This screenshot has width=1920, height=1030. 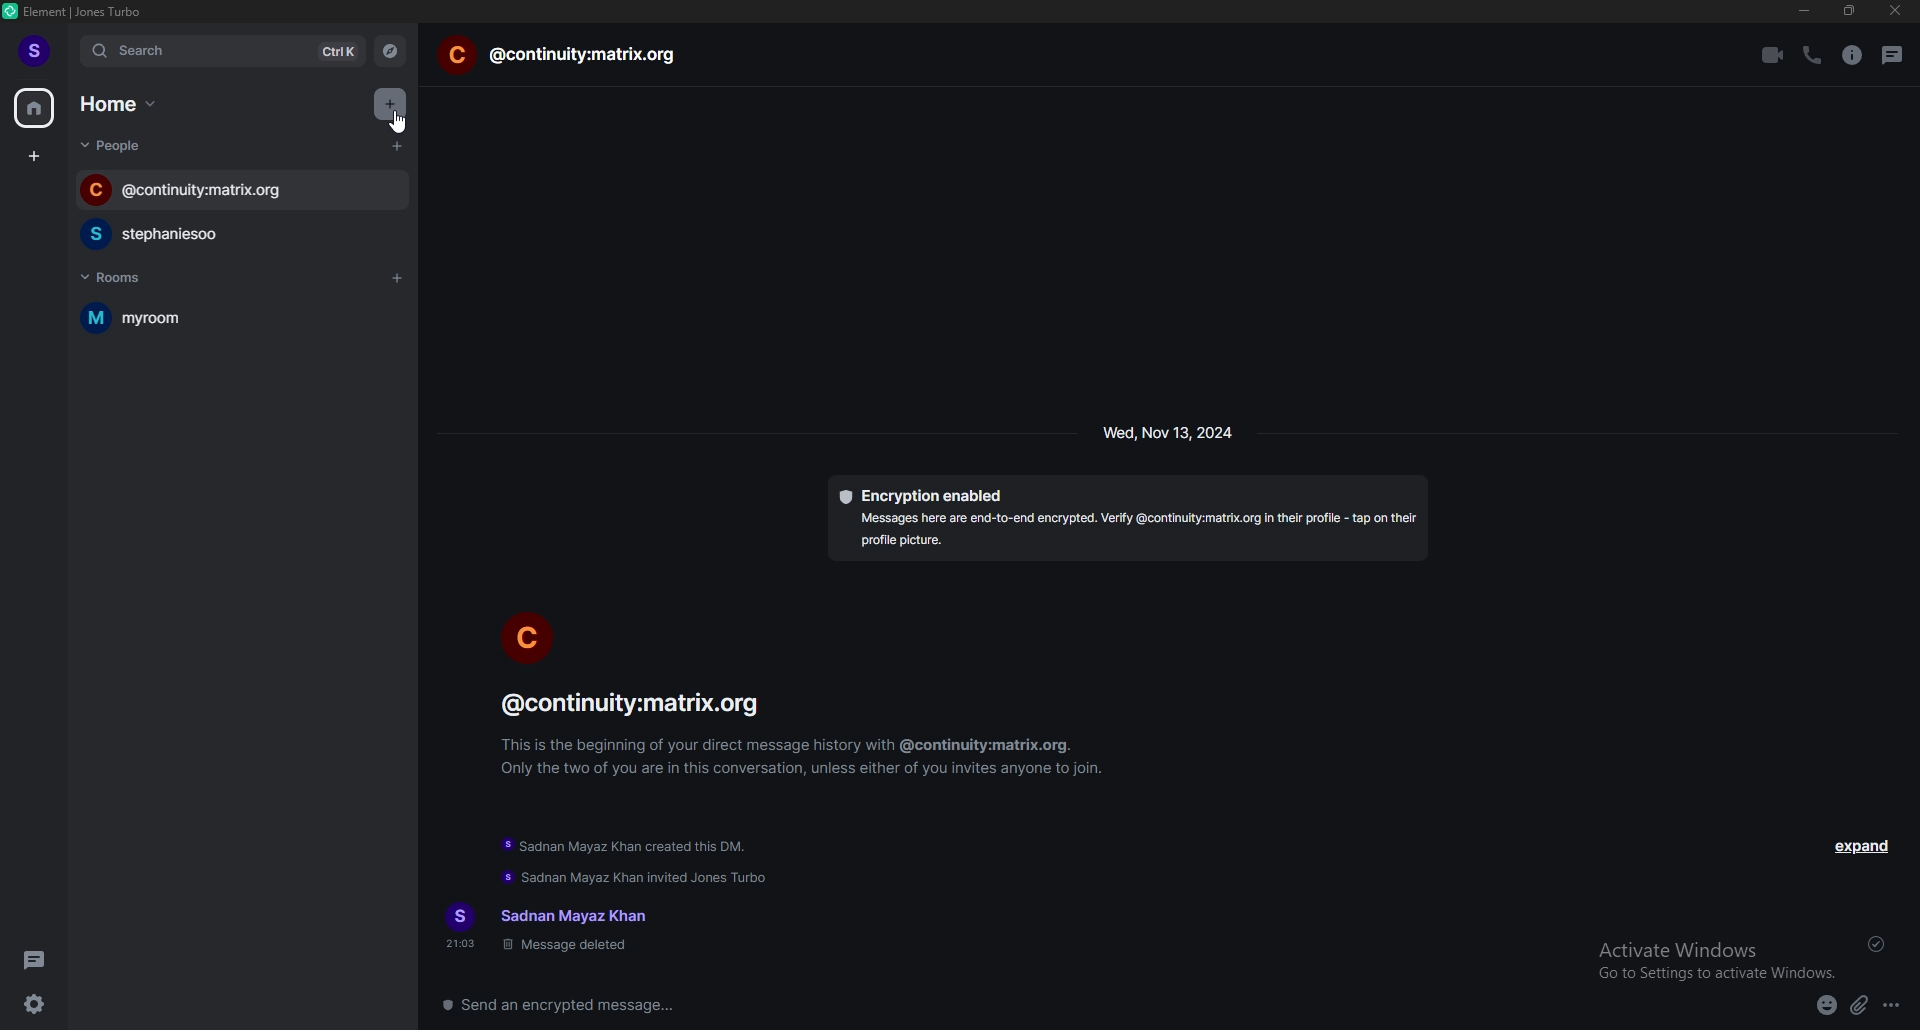 I want to click on threads, so click(x=36, y=960).